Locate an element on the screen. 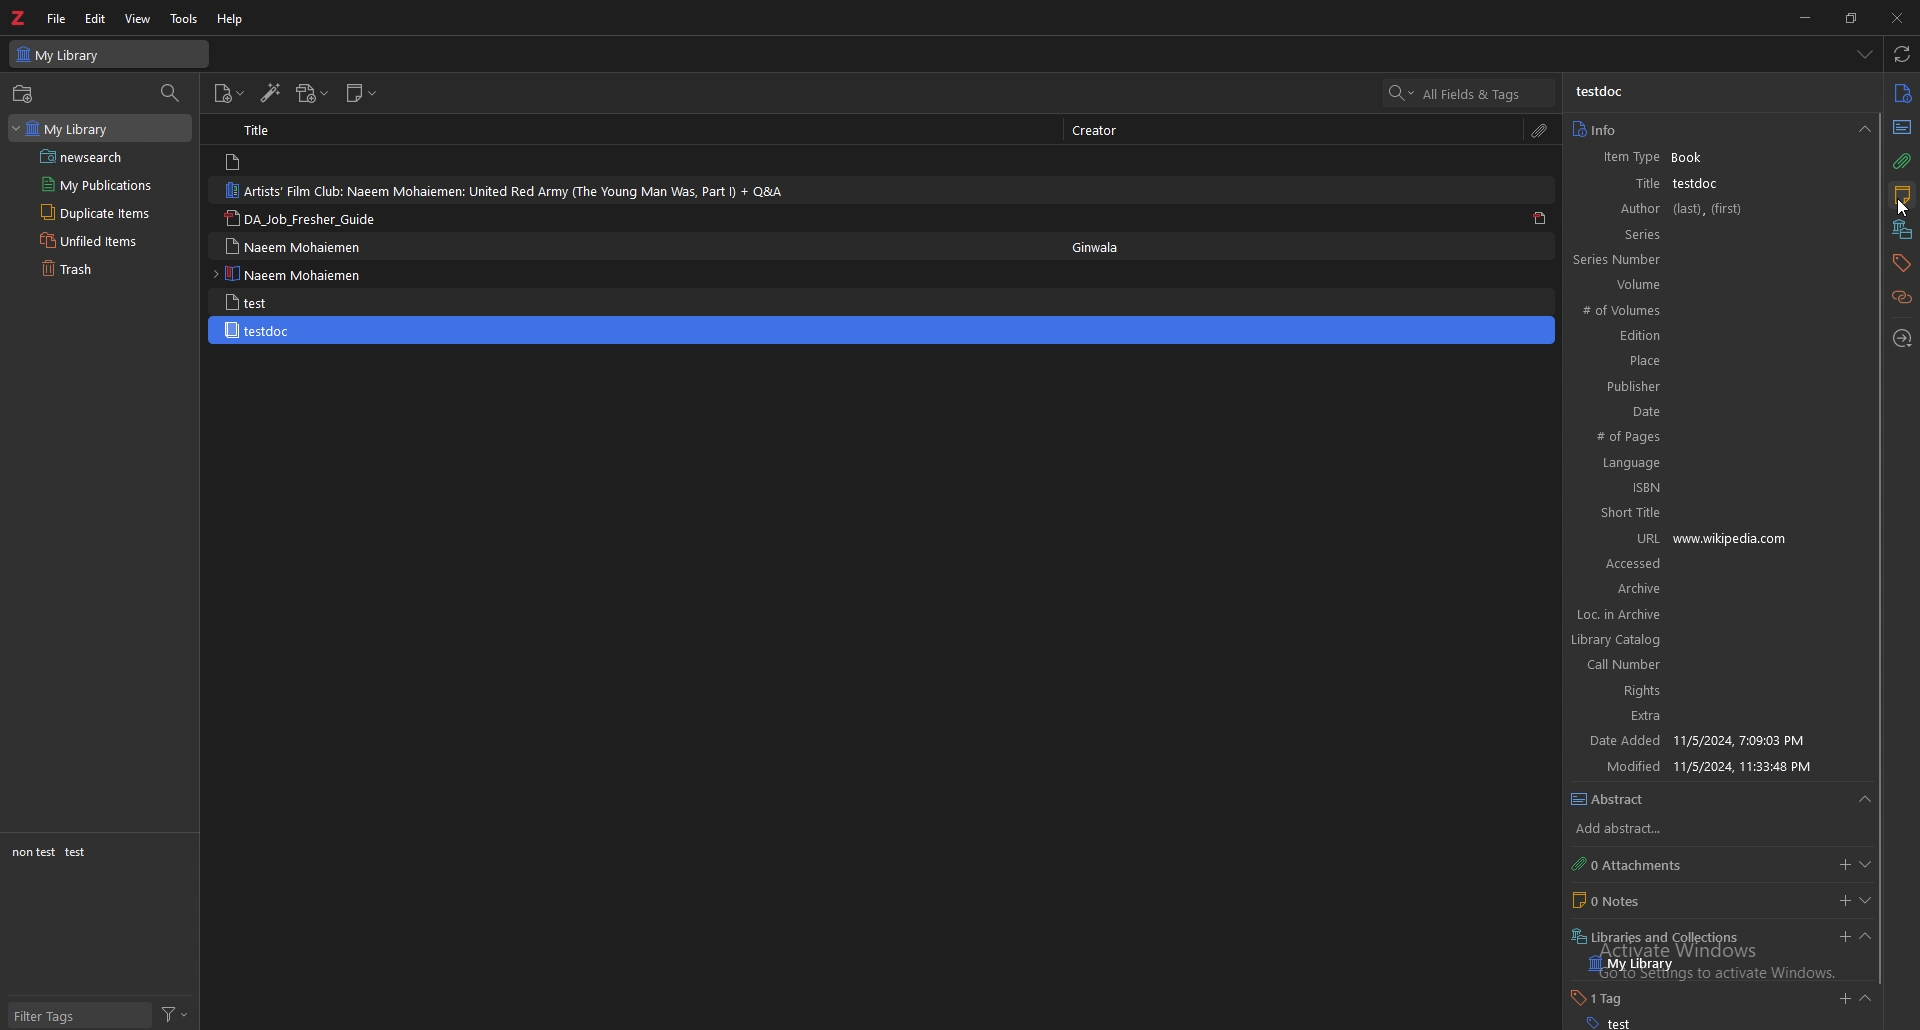  library catalog is located at coordinates (1699, 641).